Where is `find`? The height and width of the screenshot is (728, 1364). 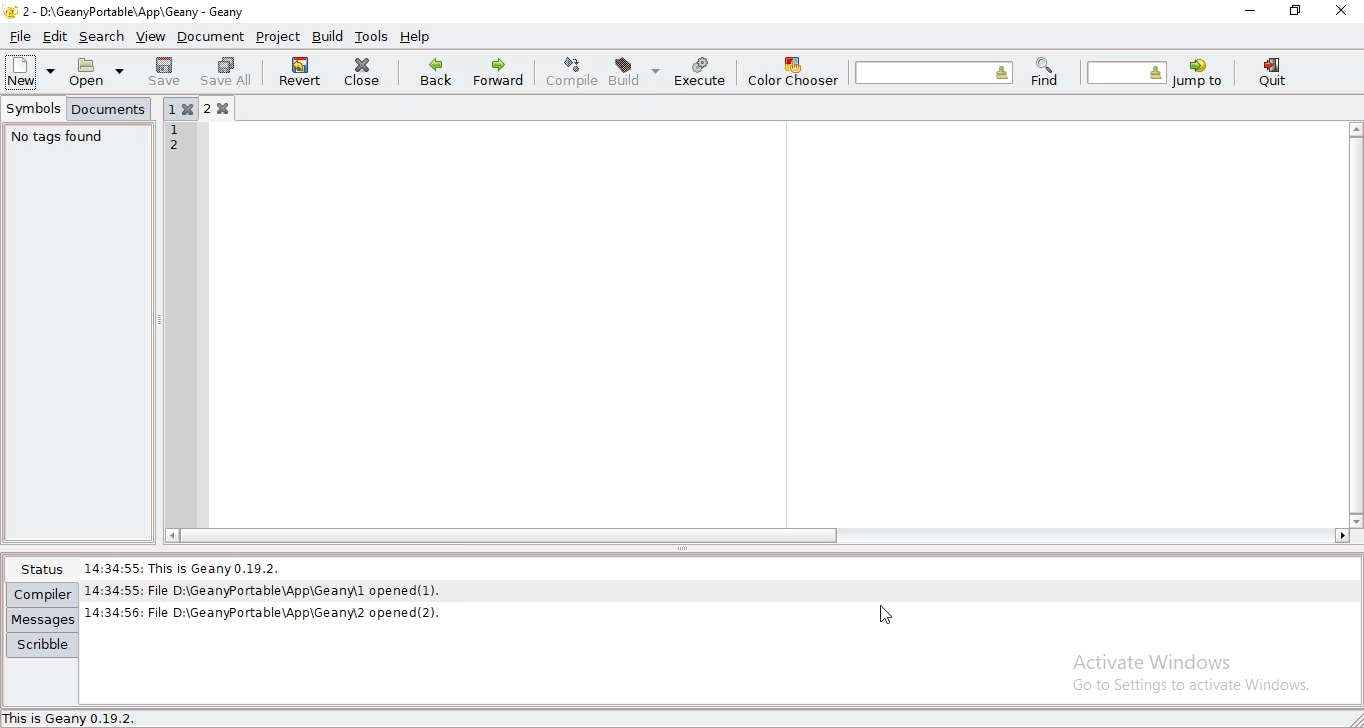 find is located at coordinates (1044, 72).